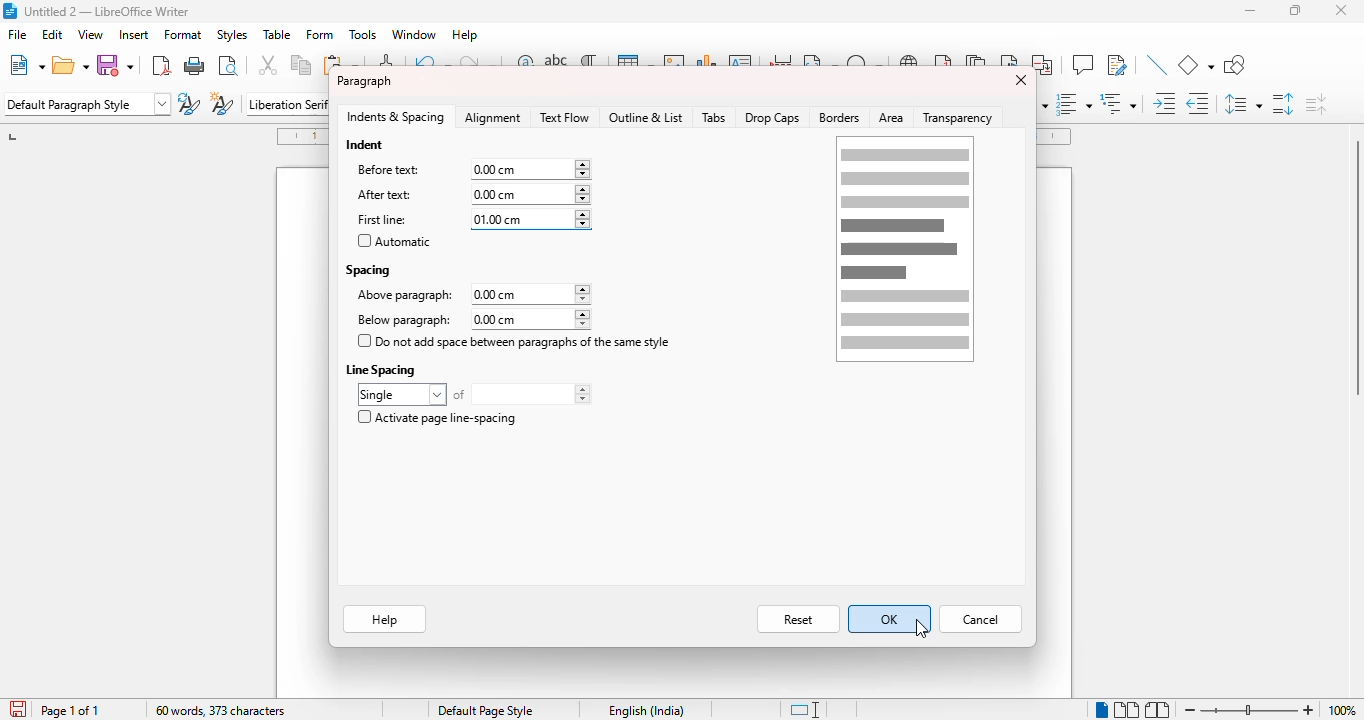 The image size is (1364, 720). What do you see at coordinates (1309, 709) in the screenshot?
I see `zoom in` at bounding box center [1309, 709].